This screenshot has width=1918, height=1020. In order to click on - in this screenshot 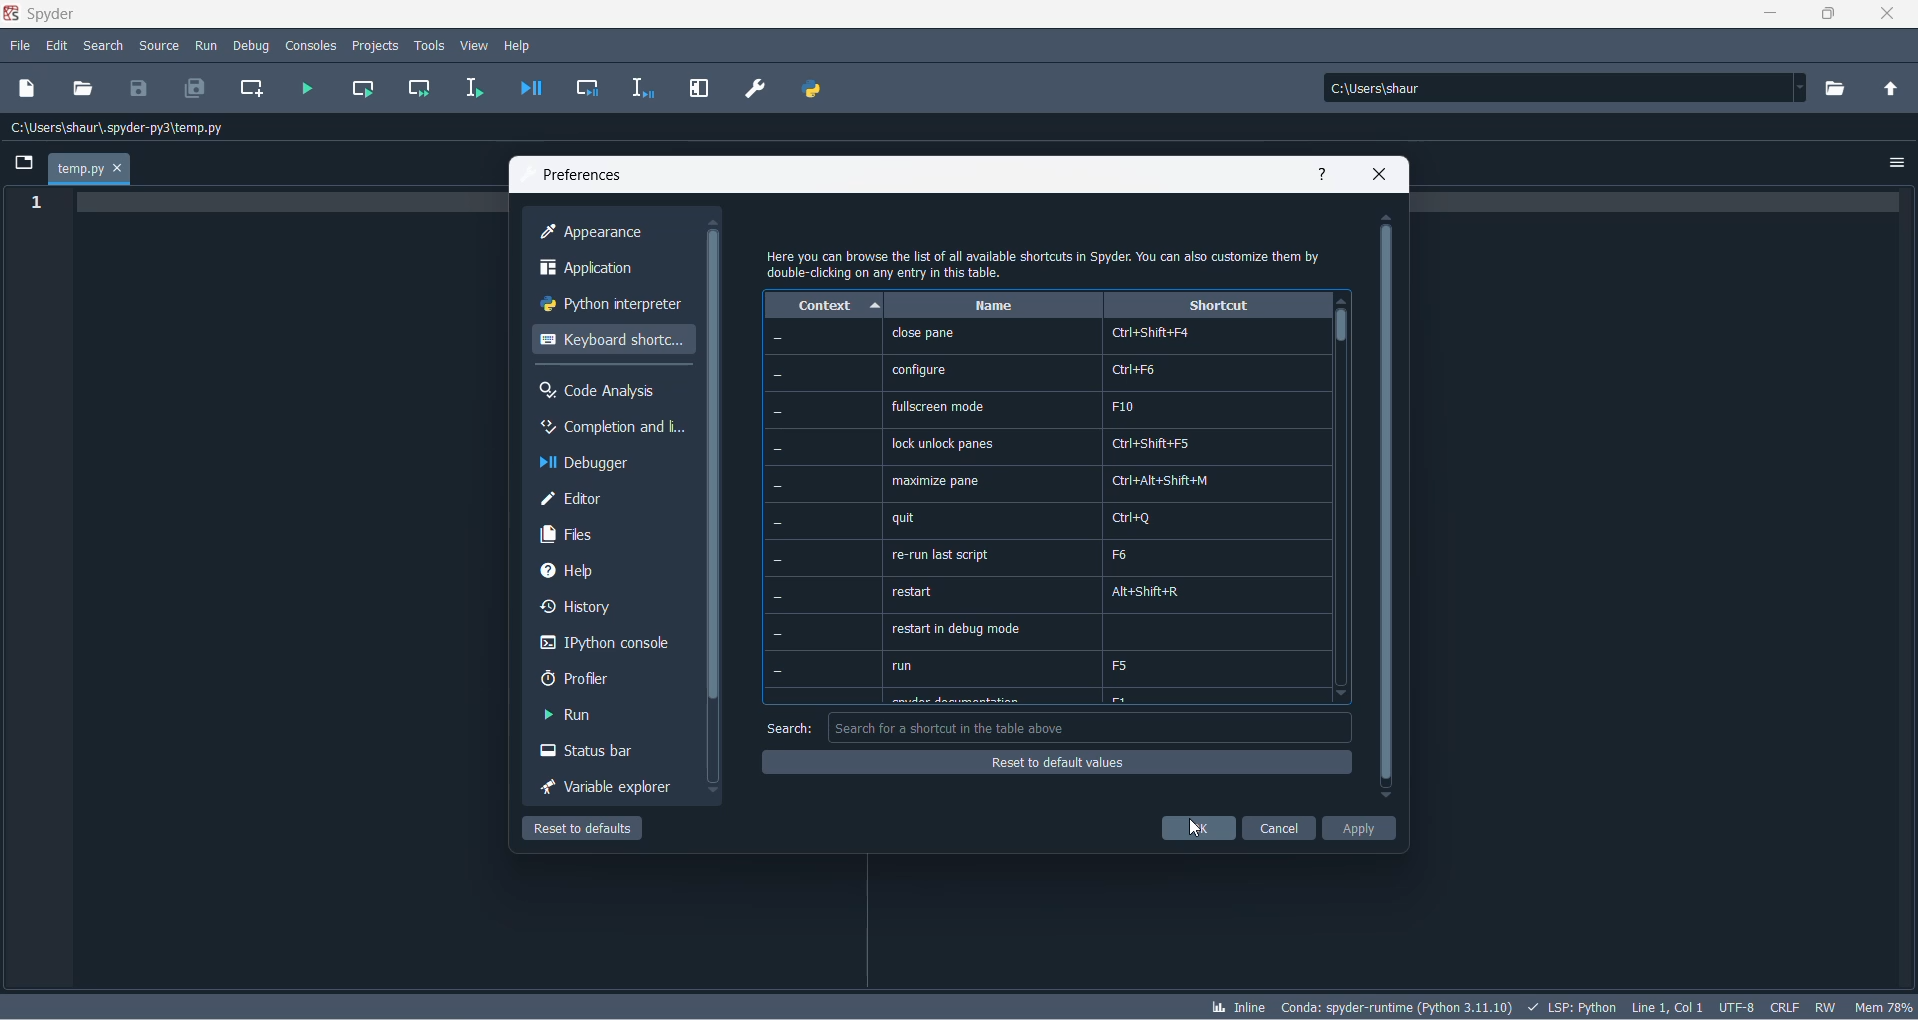, I will do `click(775, 447)`.